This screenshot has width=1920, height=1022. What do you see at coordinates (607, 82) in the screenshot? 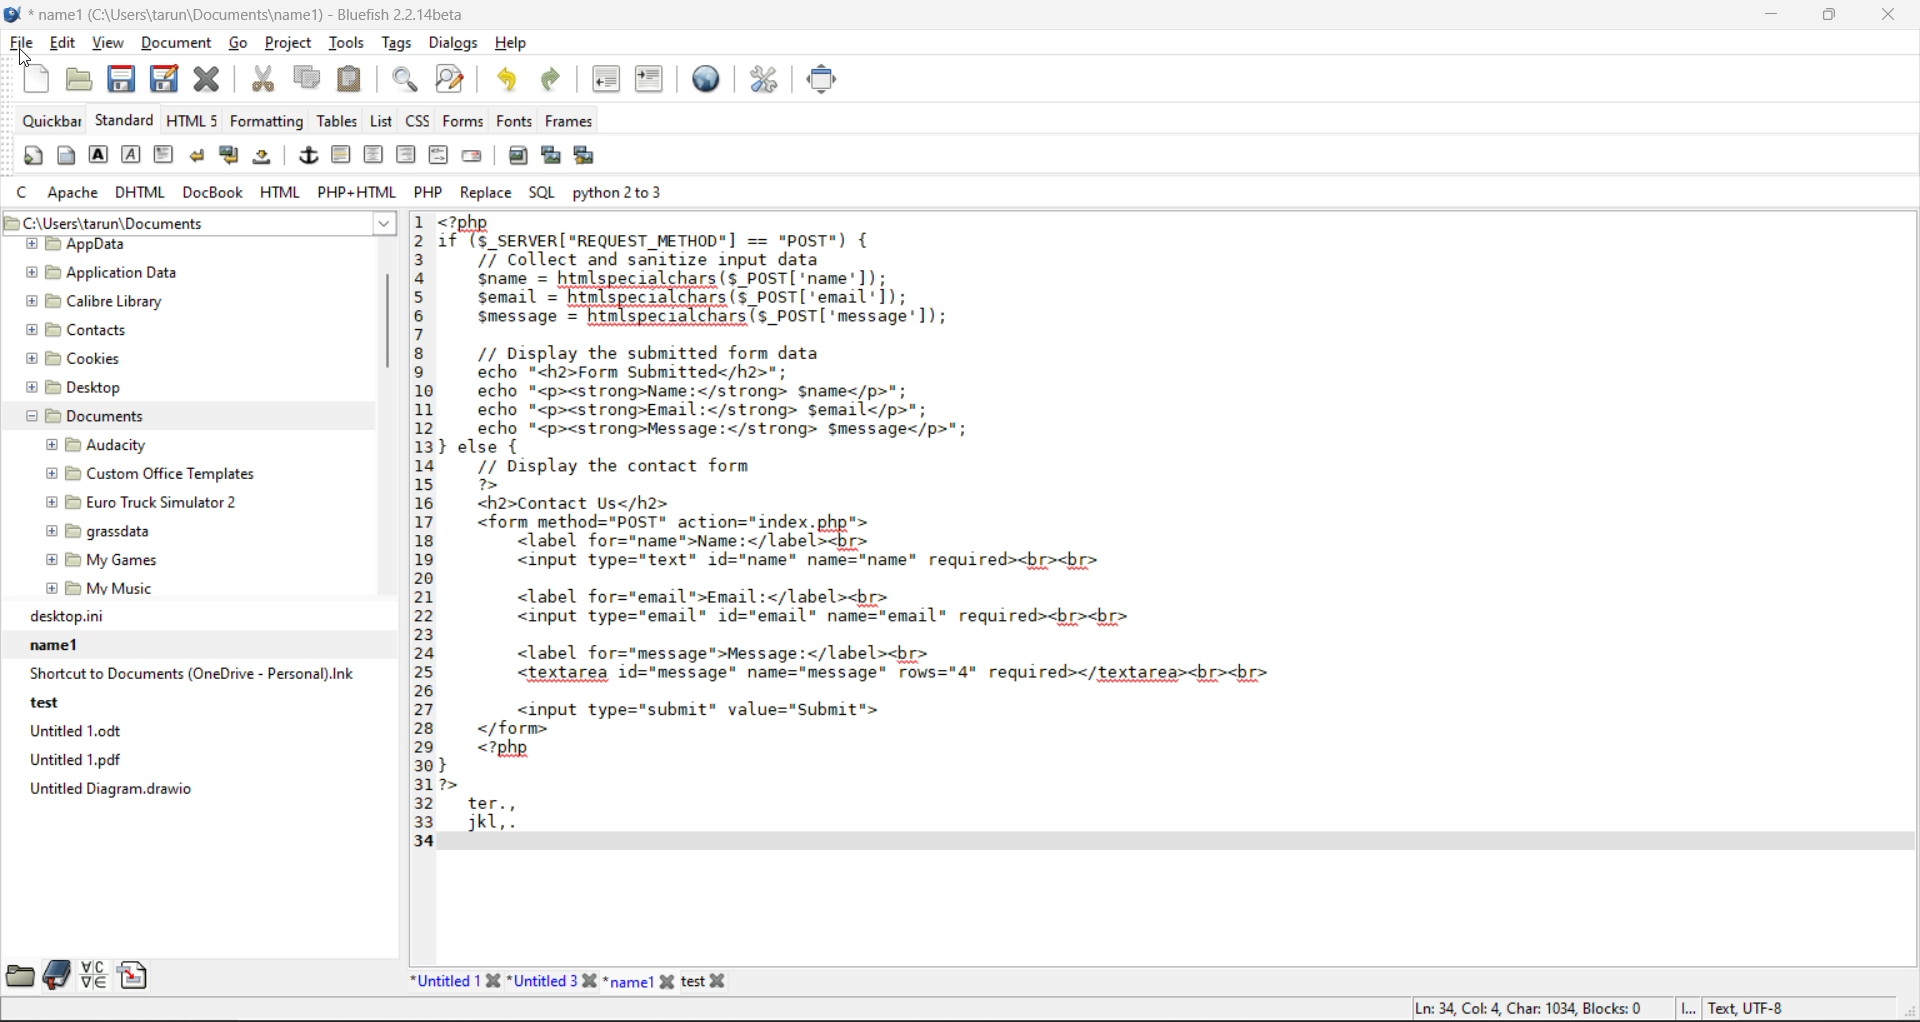
I see `unindent` at bounding box center [607, 82].